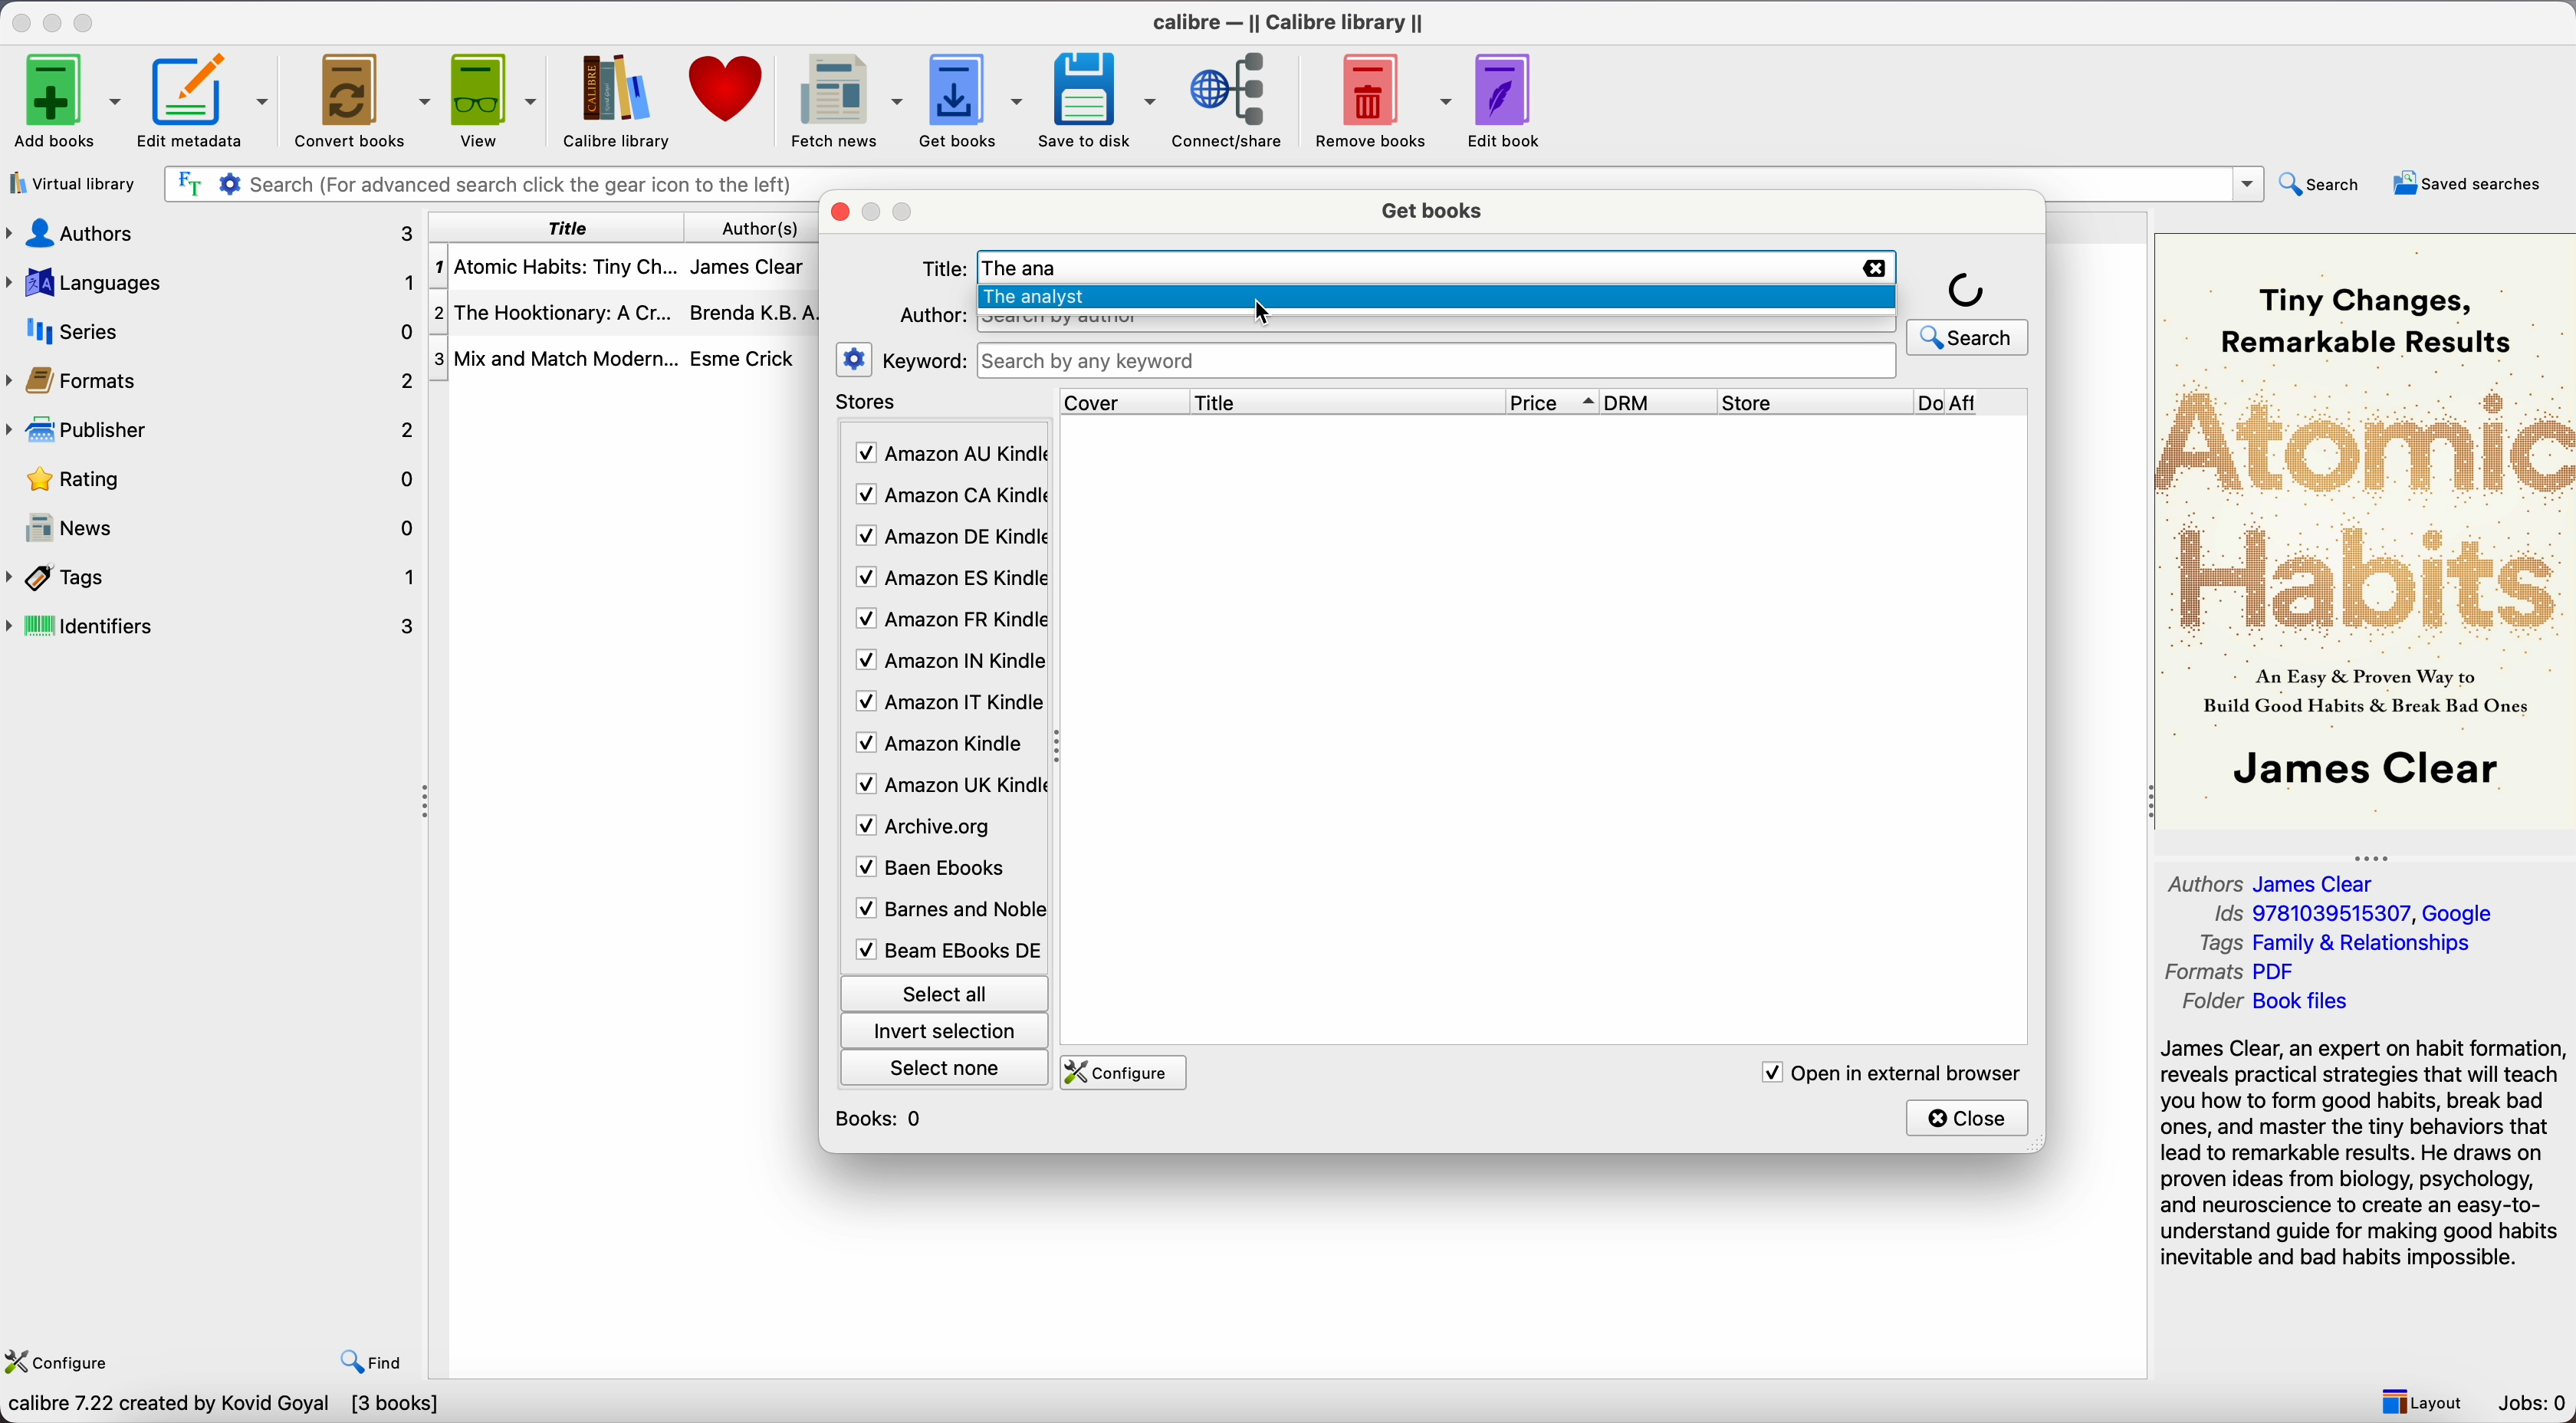 The image size is (2576, 1423). Describe the element at coordinates (840, 99) in the screenshot. I see `fetch news` at that location.